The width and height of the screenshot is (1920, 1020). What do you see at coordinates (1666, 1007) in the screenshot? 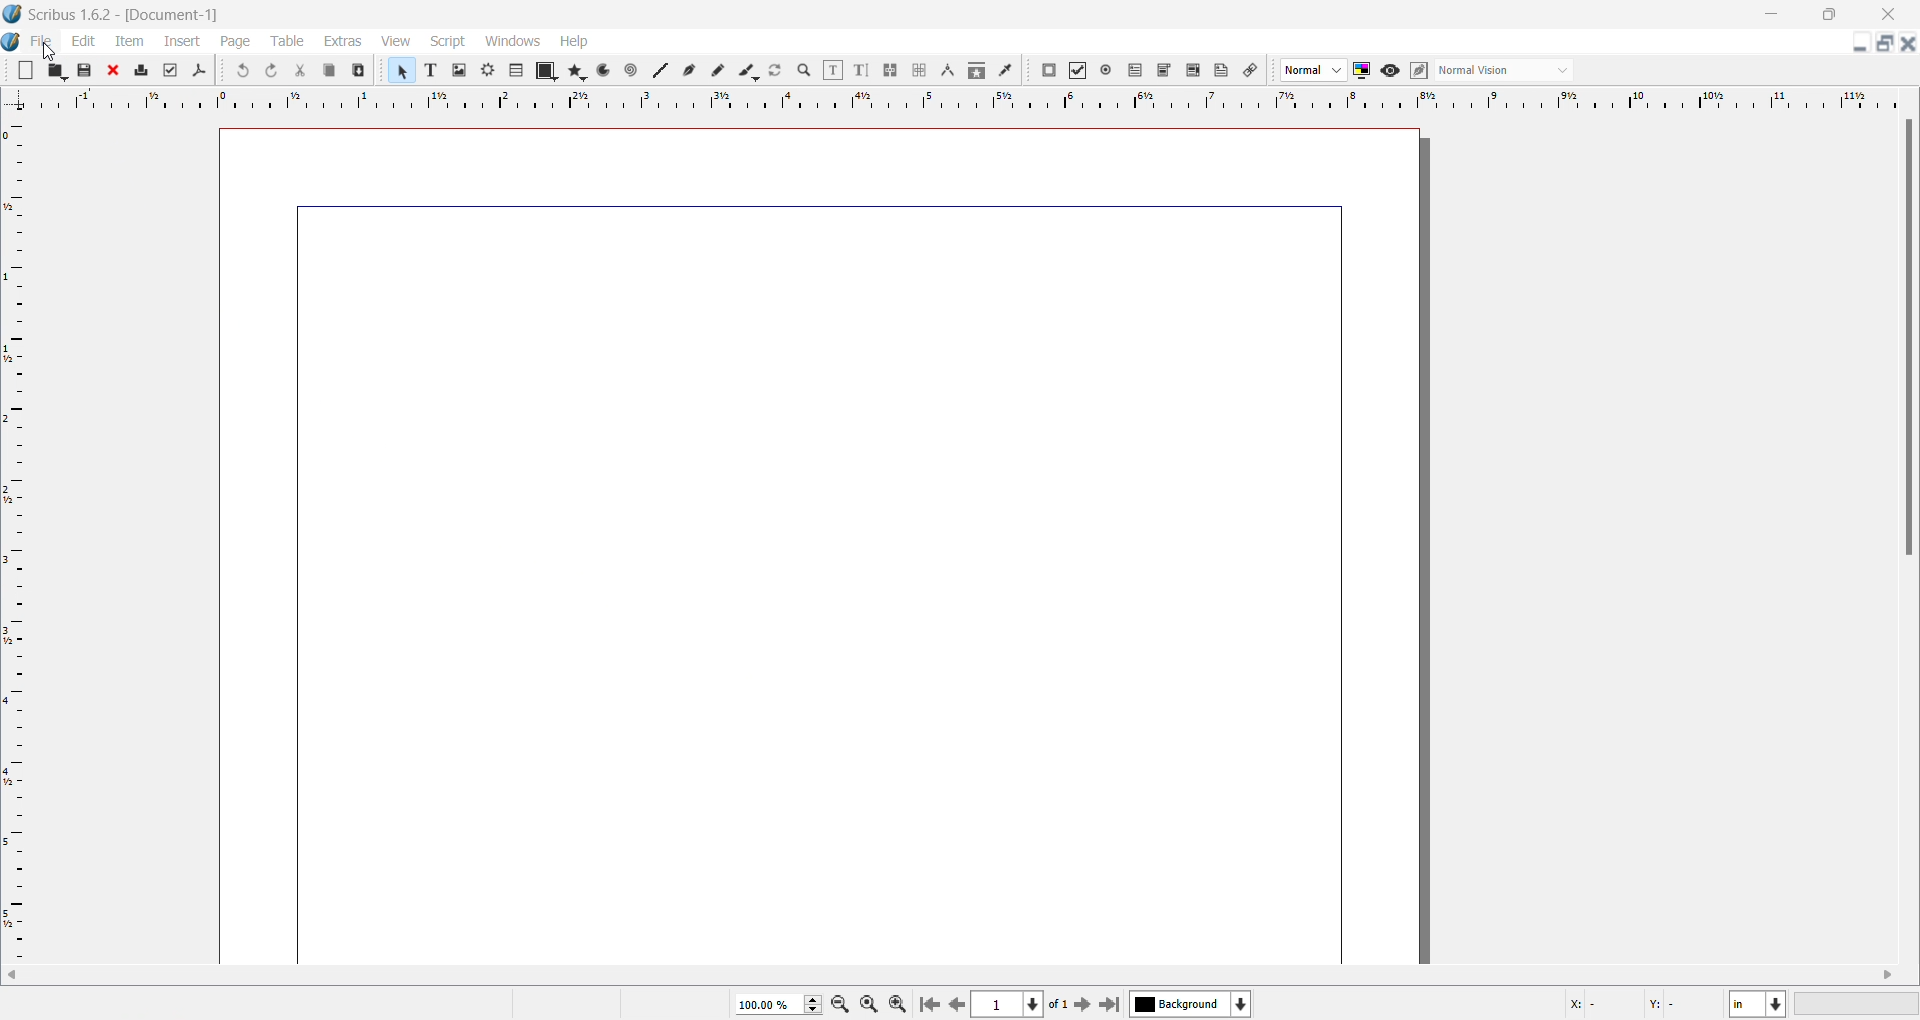
I see `Y` at bounding box center [1666, 1007].